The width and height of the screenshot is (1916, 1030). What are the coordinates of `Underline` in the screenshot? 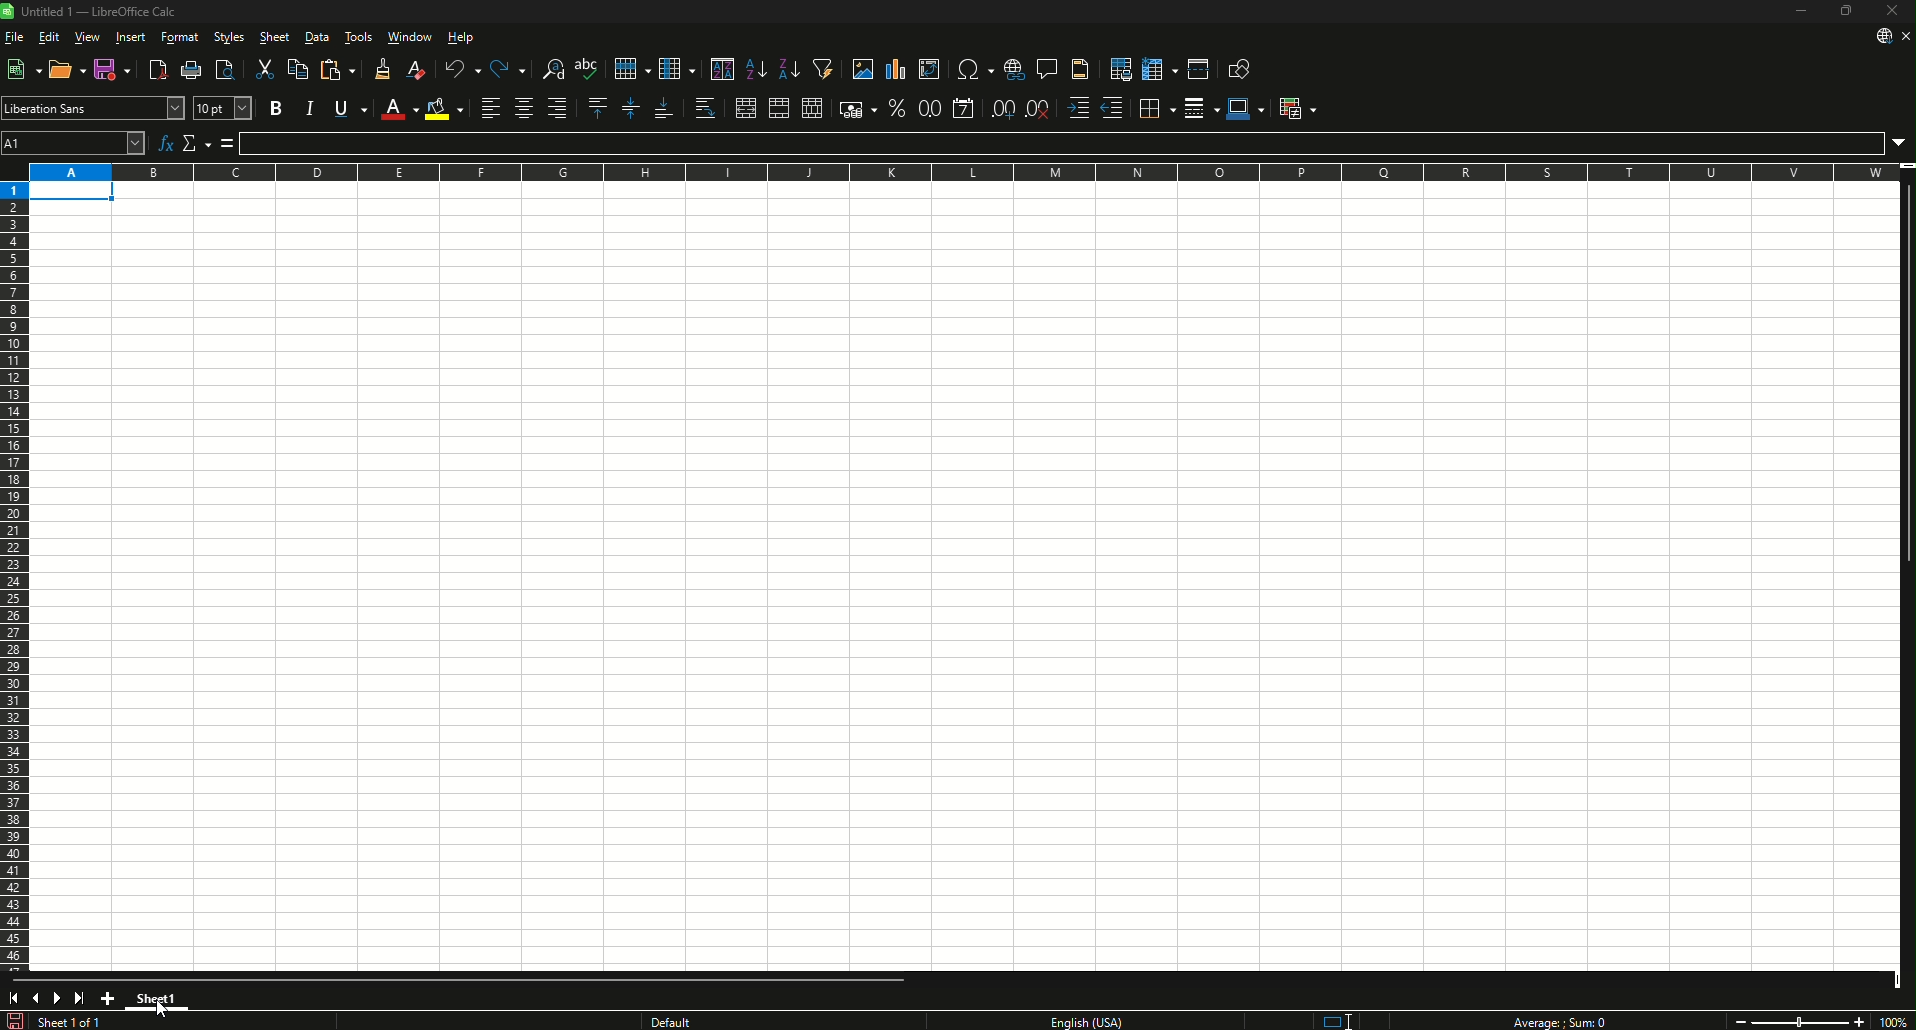 It's located at (351, 108).